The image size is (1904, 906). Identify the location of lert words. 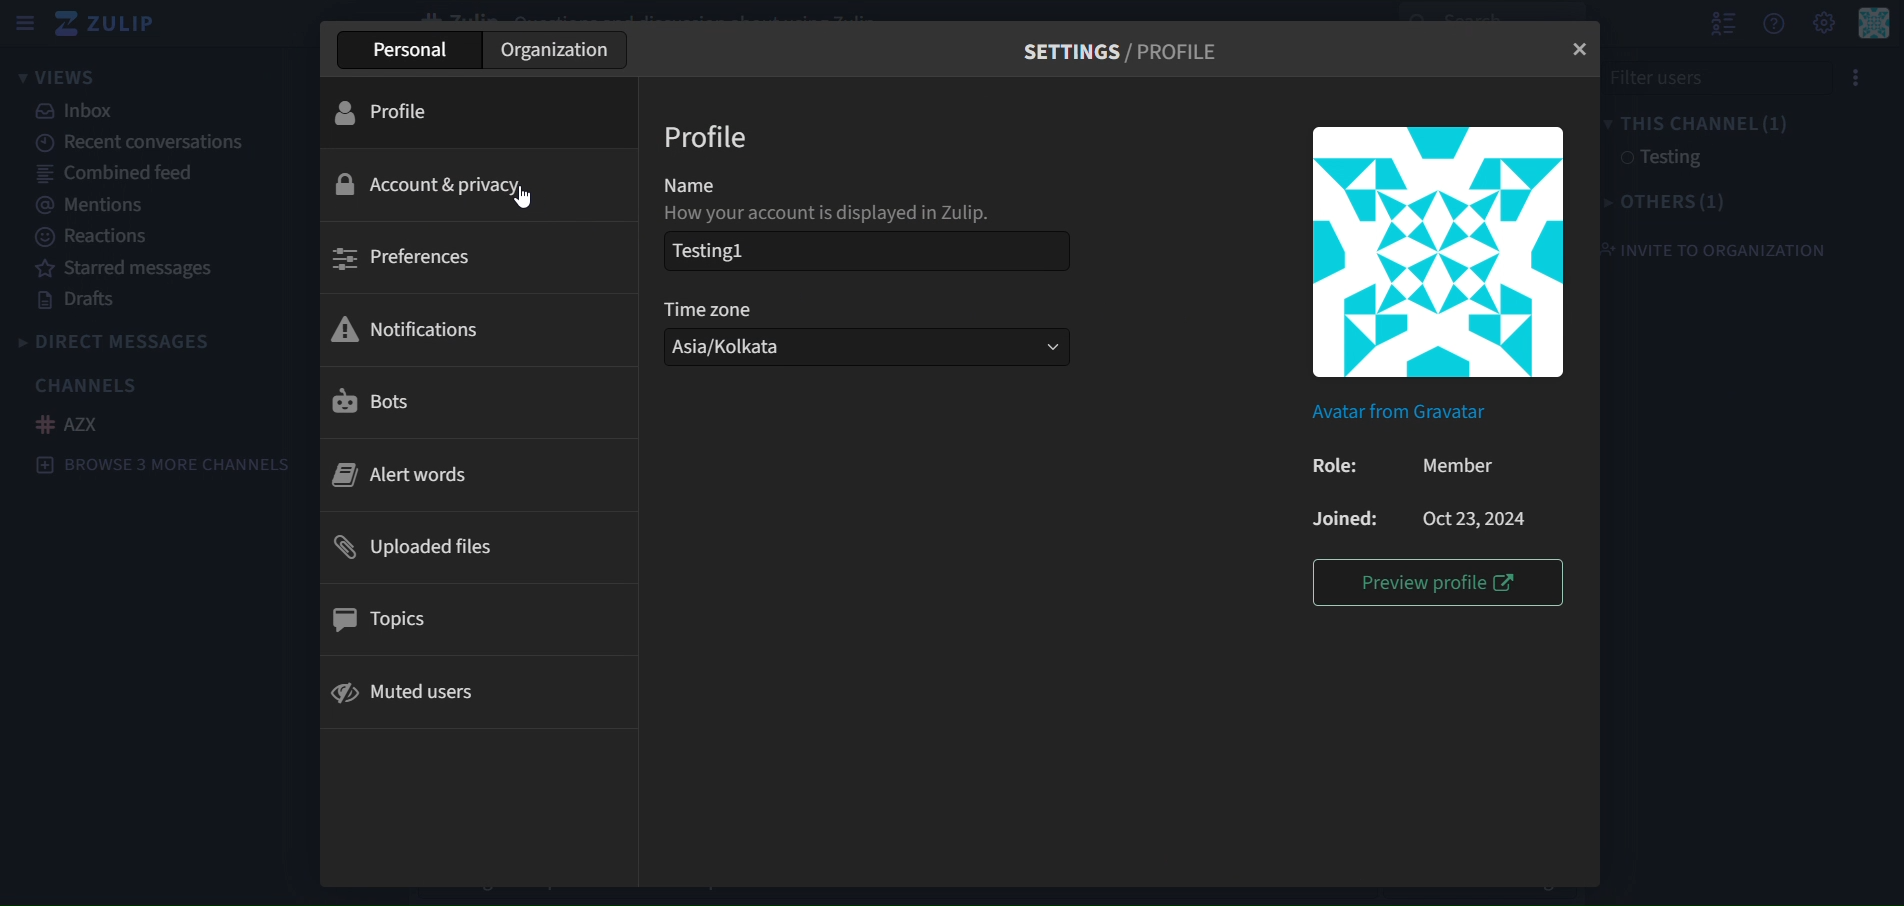
(402, 478).